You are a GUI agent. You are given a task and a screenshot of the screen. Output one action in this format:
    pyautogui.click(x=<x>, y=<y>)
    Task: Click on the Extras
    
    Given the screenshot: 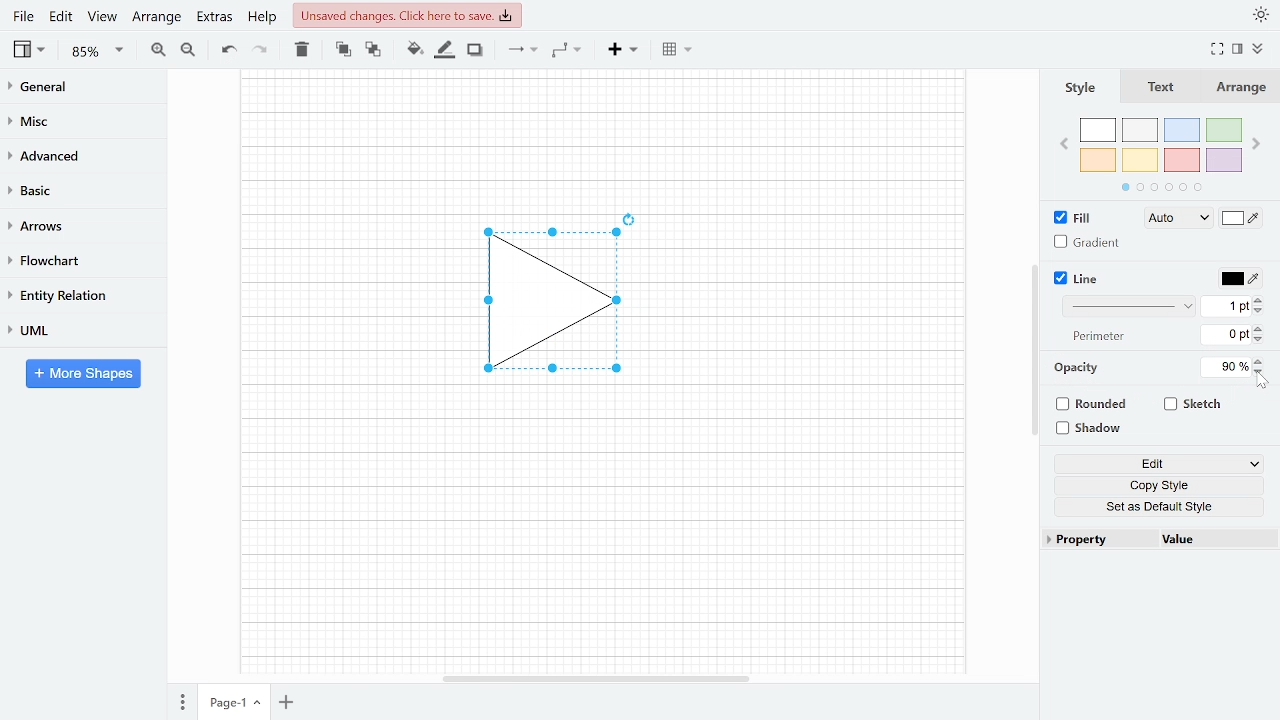 What is the action you would take?
    pyautogui.click(x=212, y=16)
    